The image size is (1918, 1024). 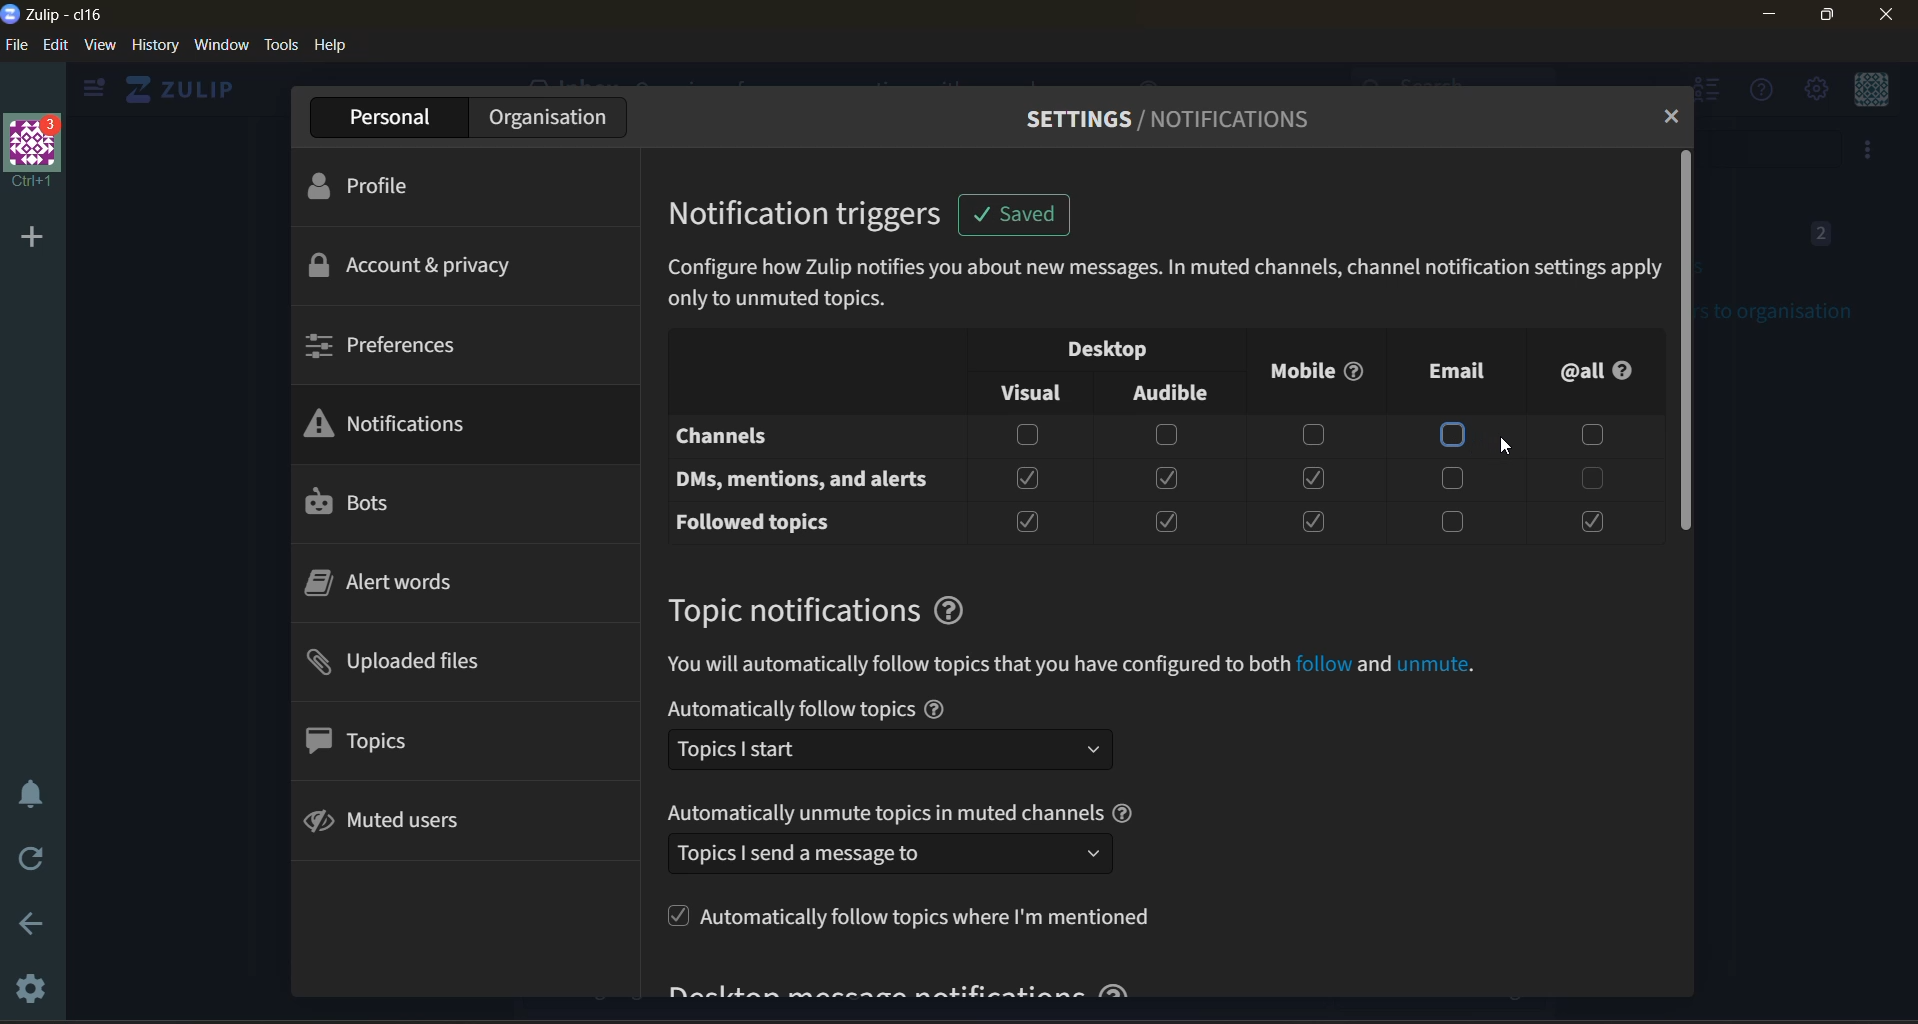 What do you see at coordinates (176, 89) in the screenshot?
I see `home view` at bounding box center [176, 89].